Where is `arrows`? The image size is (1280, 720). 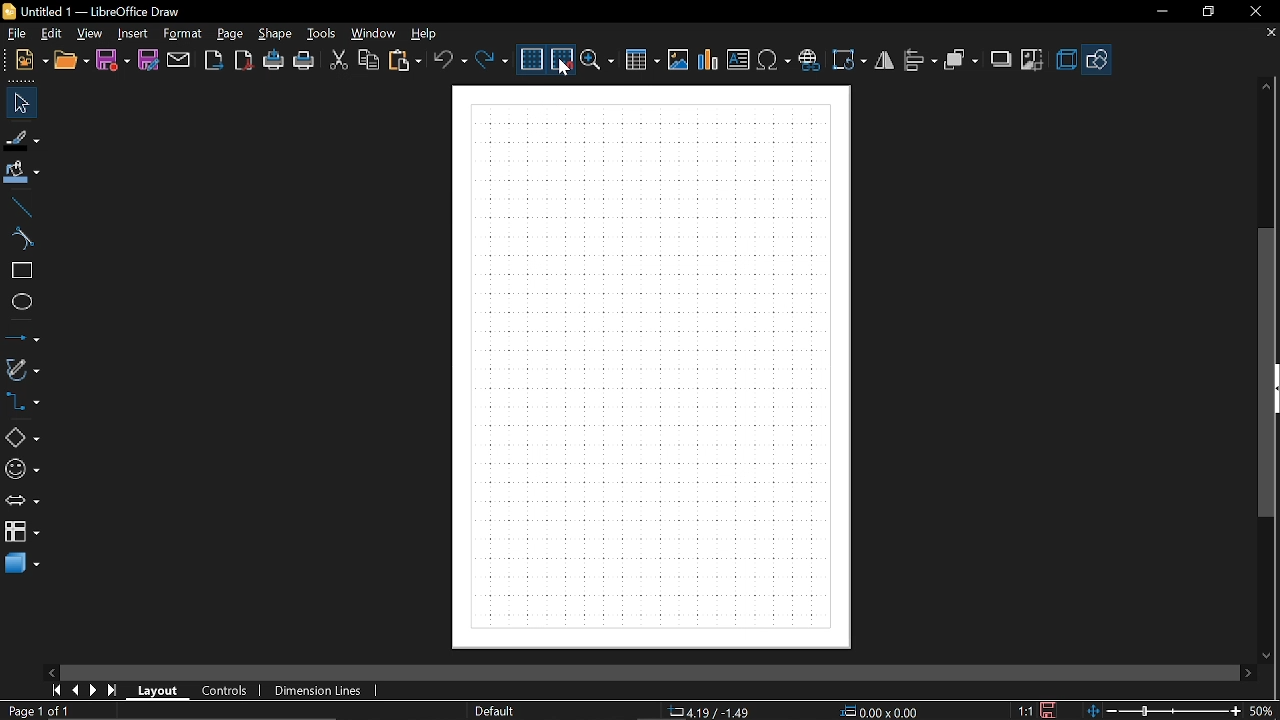
arrows is located at coordinates (26, 503).